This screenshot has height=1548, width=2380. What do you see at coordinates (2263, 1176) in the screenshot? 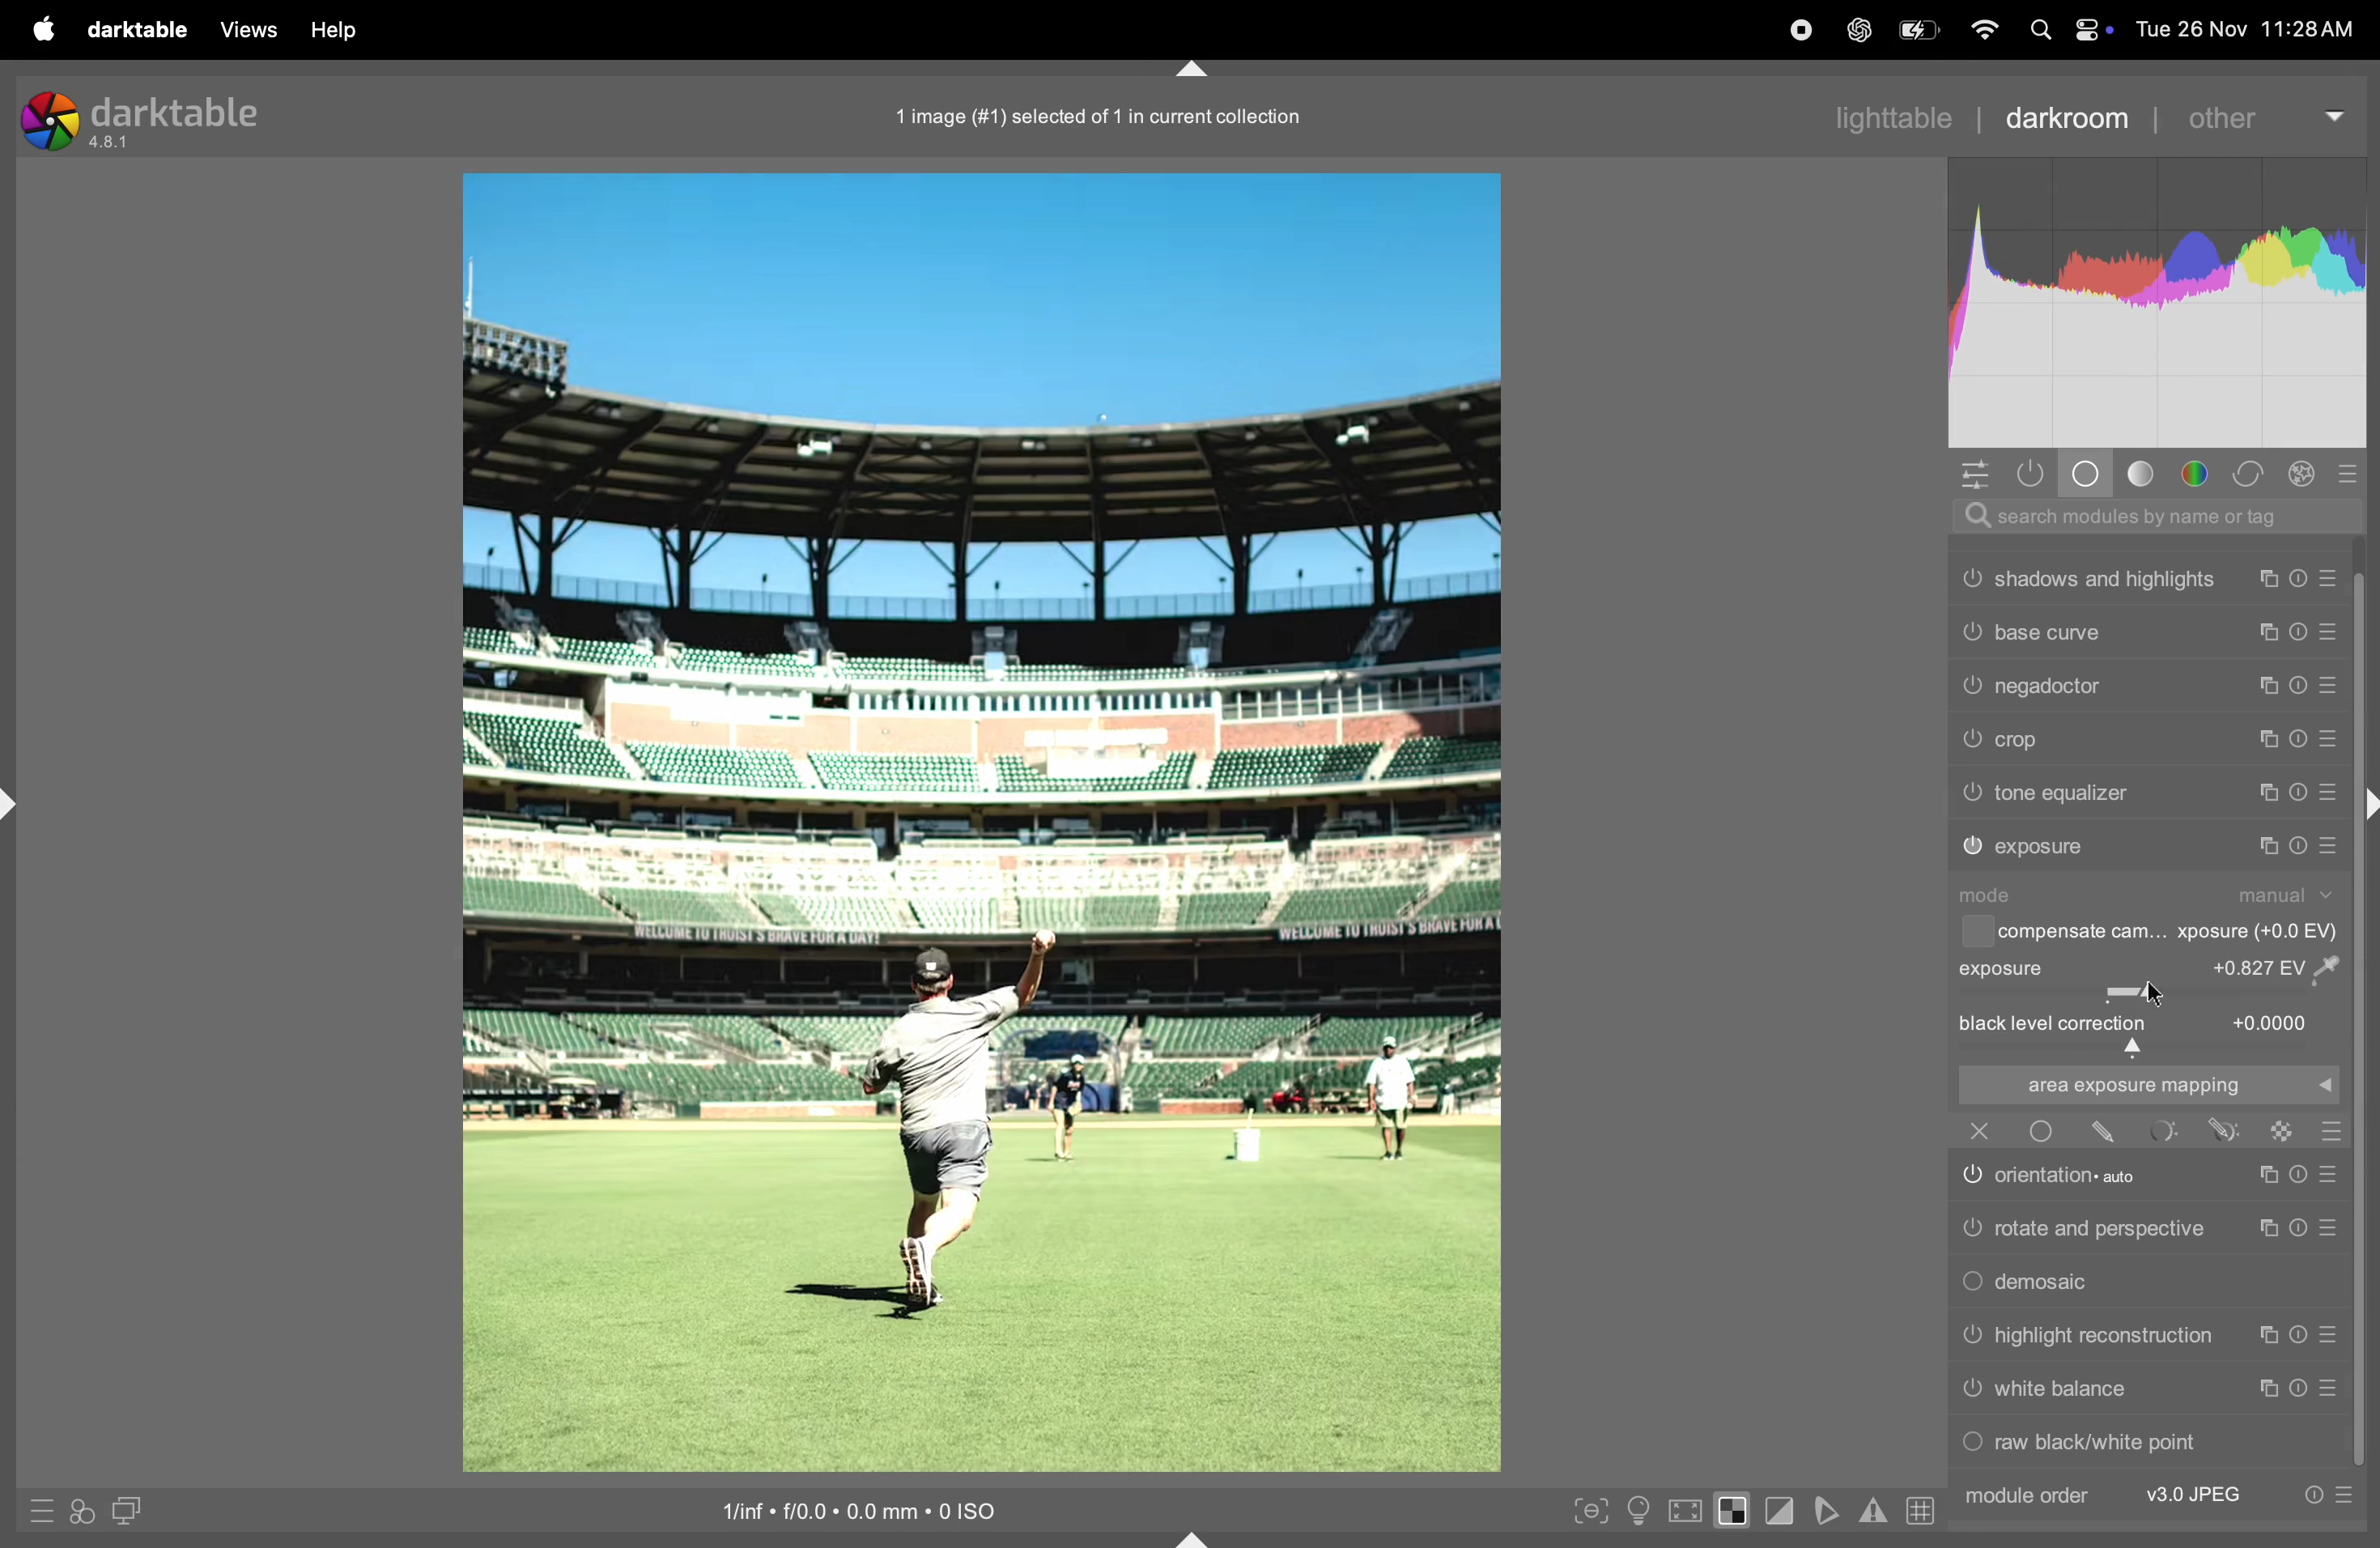
I see `copy` at bounding box center [2263, 1176].